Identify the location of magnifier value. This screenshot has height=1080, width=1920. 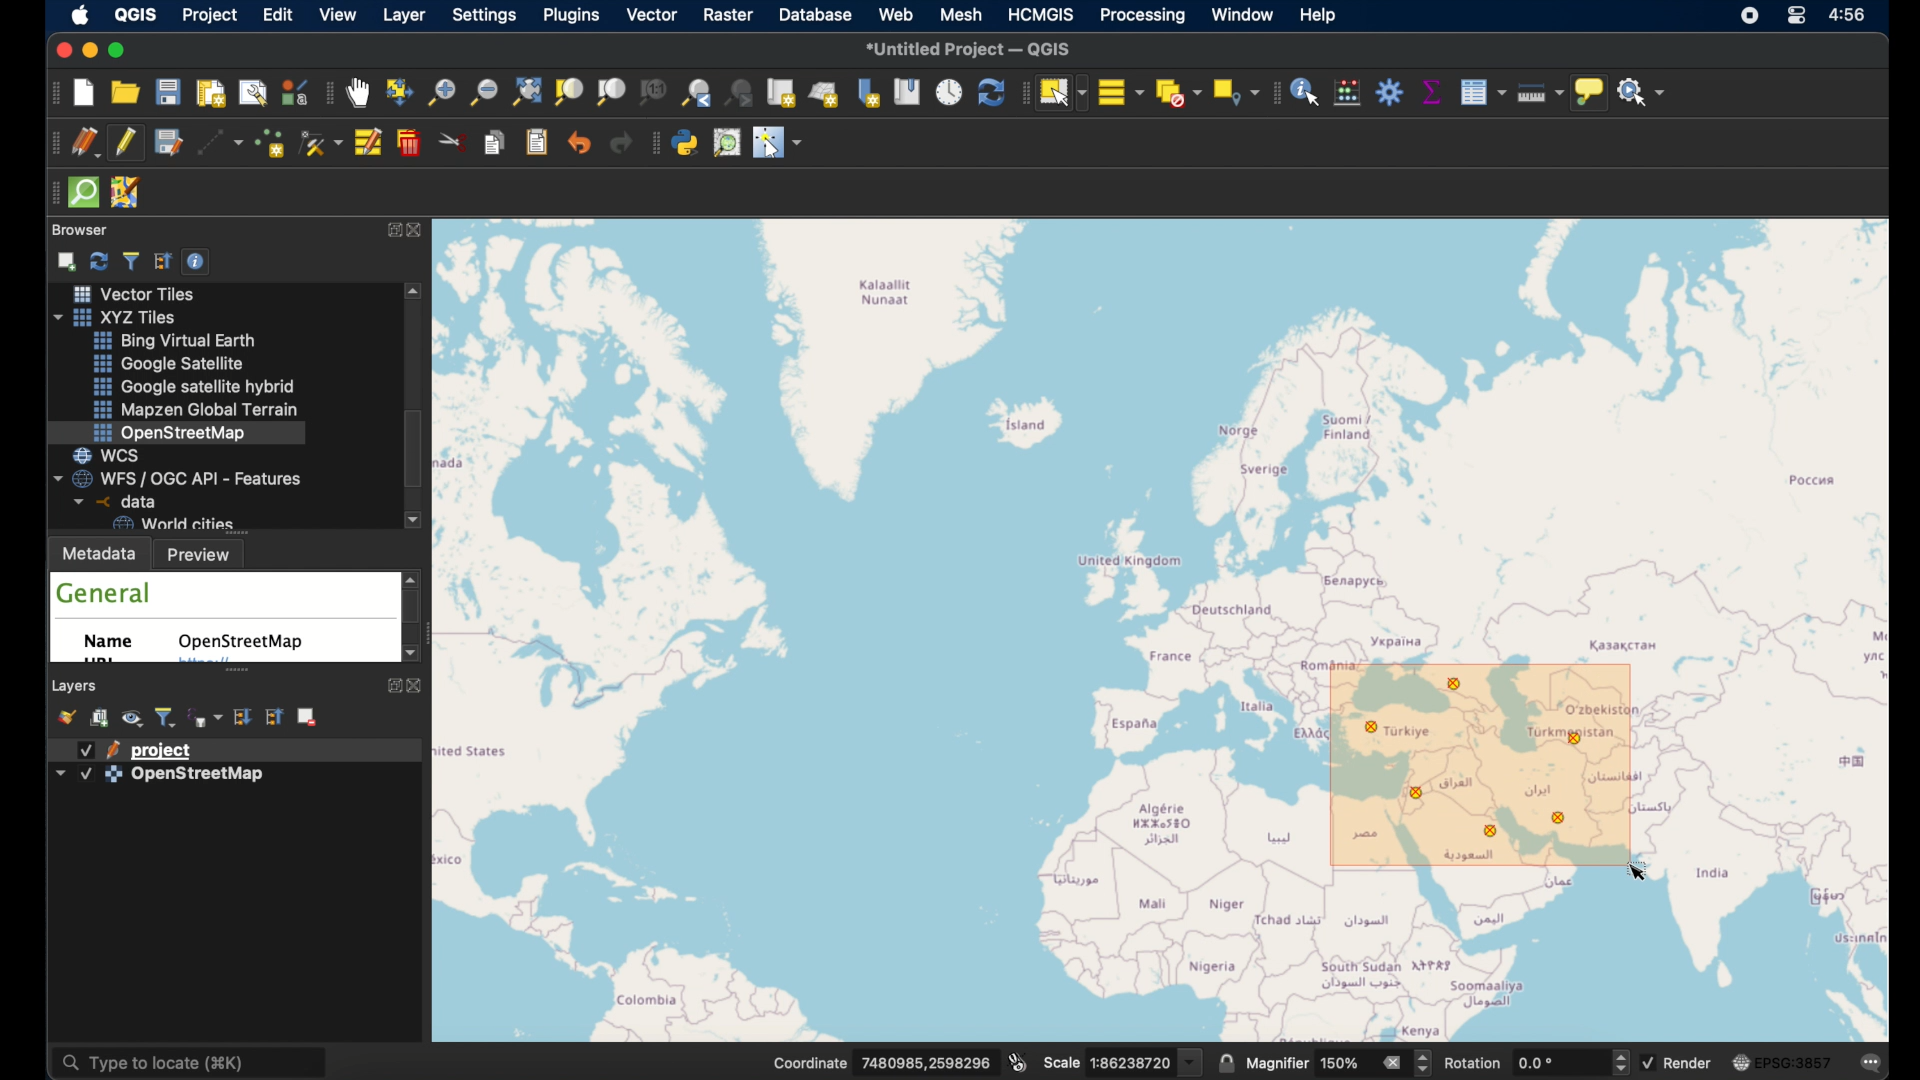
(1340, 1061).